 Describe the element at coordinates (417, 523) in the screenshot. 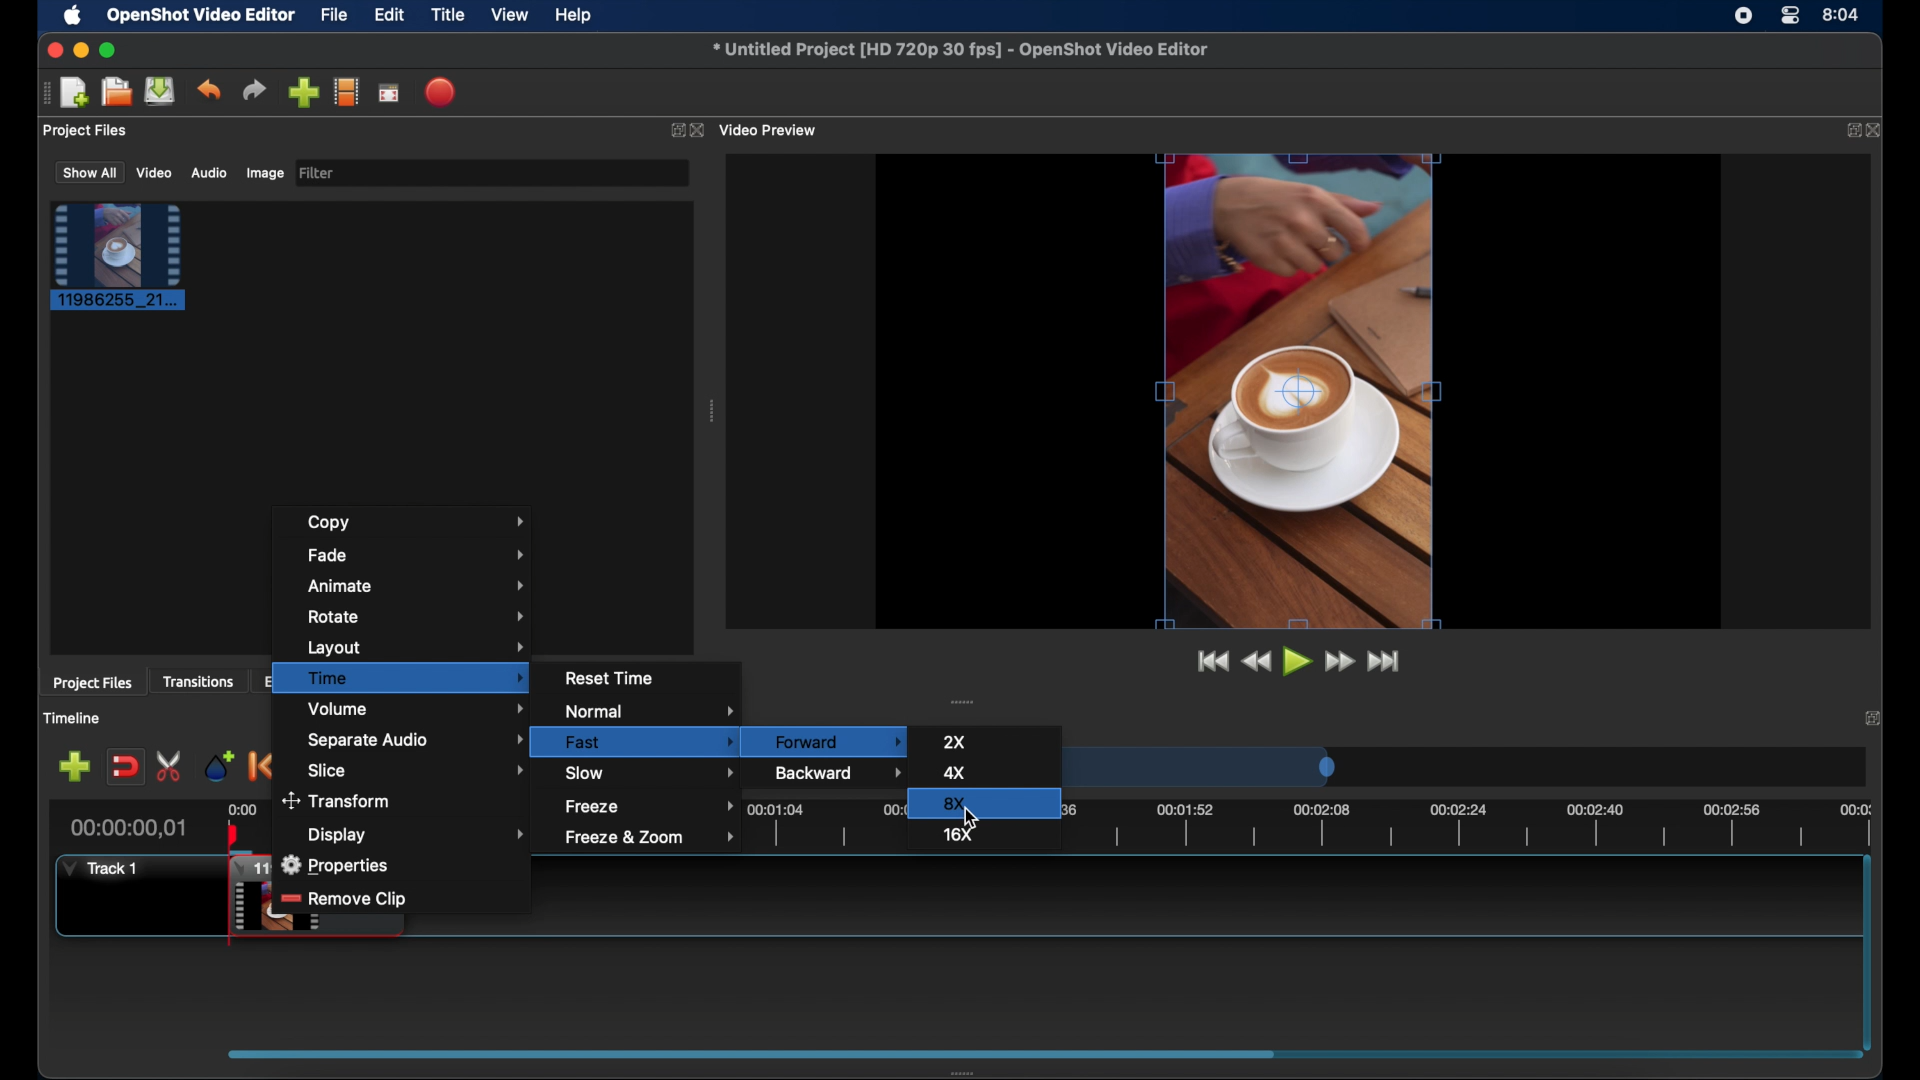

I see `copy menu` at that location.